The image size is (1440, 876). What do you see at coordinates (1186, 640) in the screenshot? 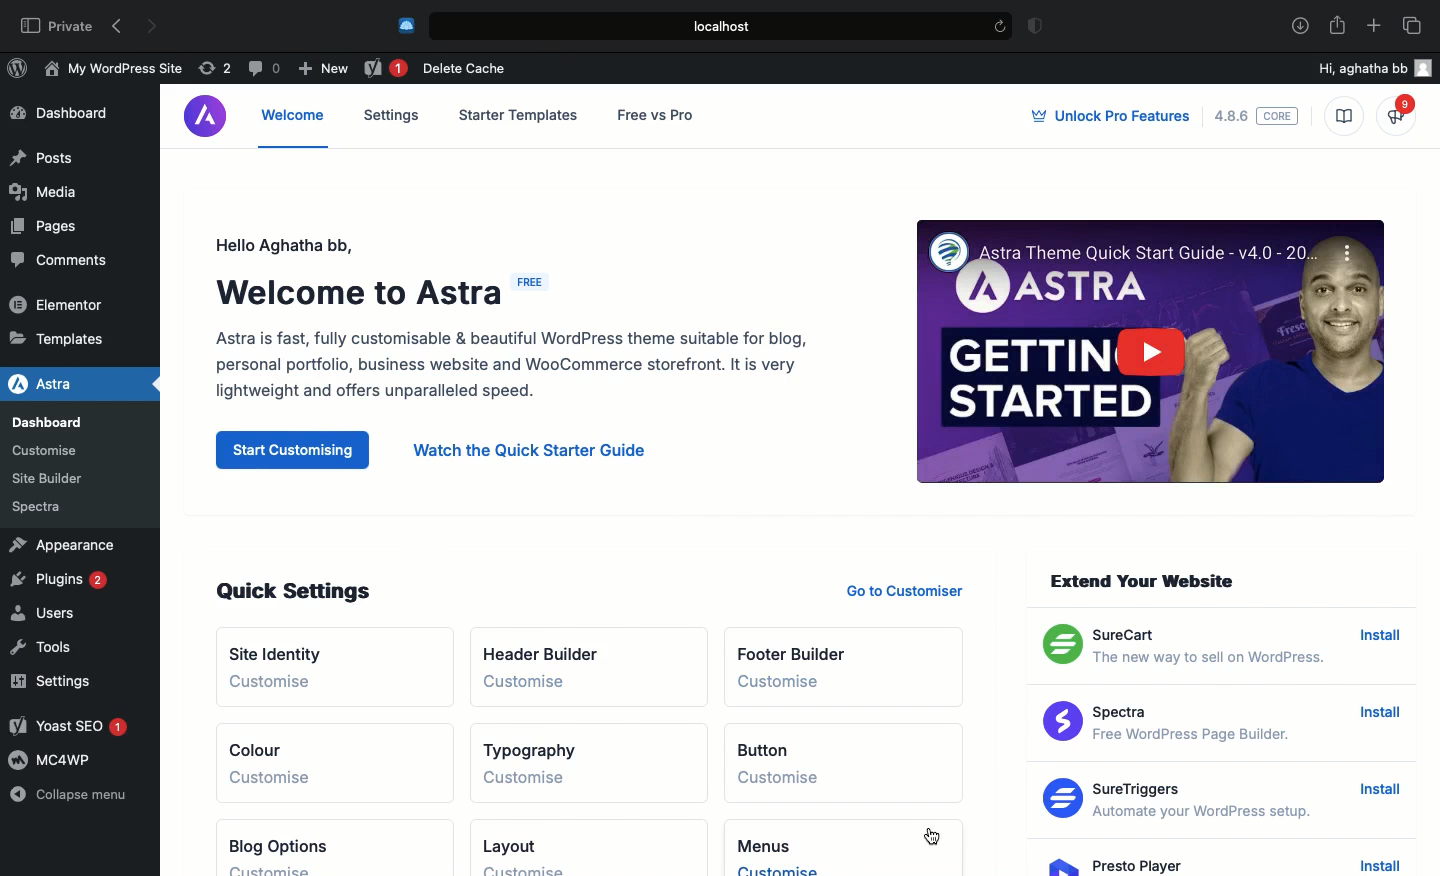
I see `SureCart The new way to sell on WordPress` at bounding box center [1186, 640].